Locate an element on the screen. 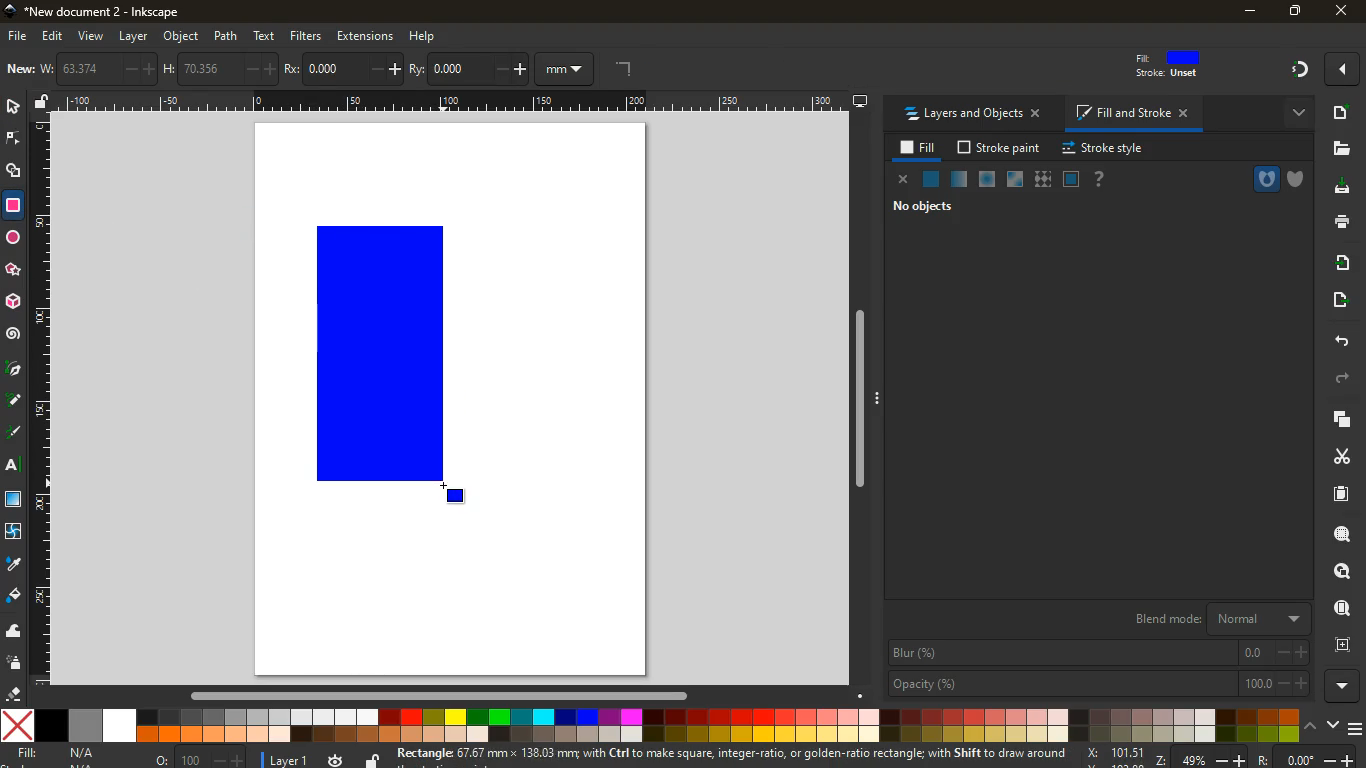 This screenshot has height=768, width=1366. ry is located at coordinates (469, 69).